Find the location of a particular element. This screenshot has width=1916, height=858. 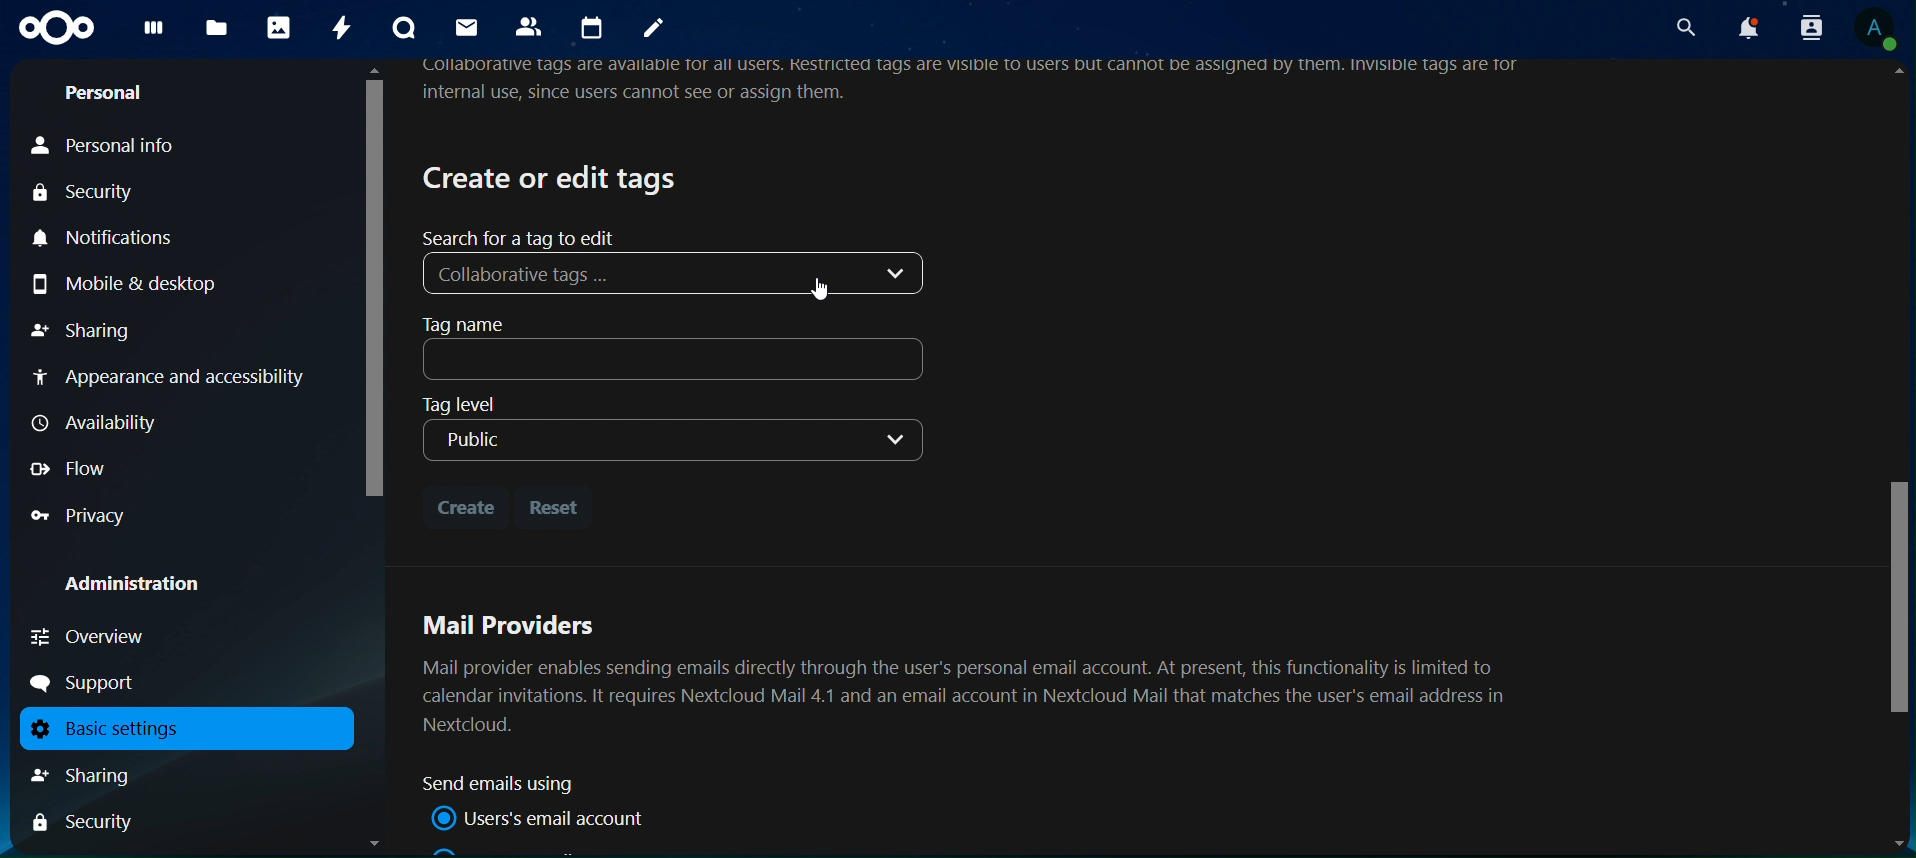

notes is located at coordinates (654, 30).